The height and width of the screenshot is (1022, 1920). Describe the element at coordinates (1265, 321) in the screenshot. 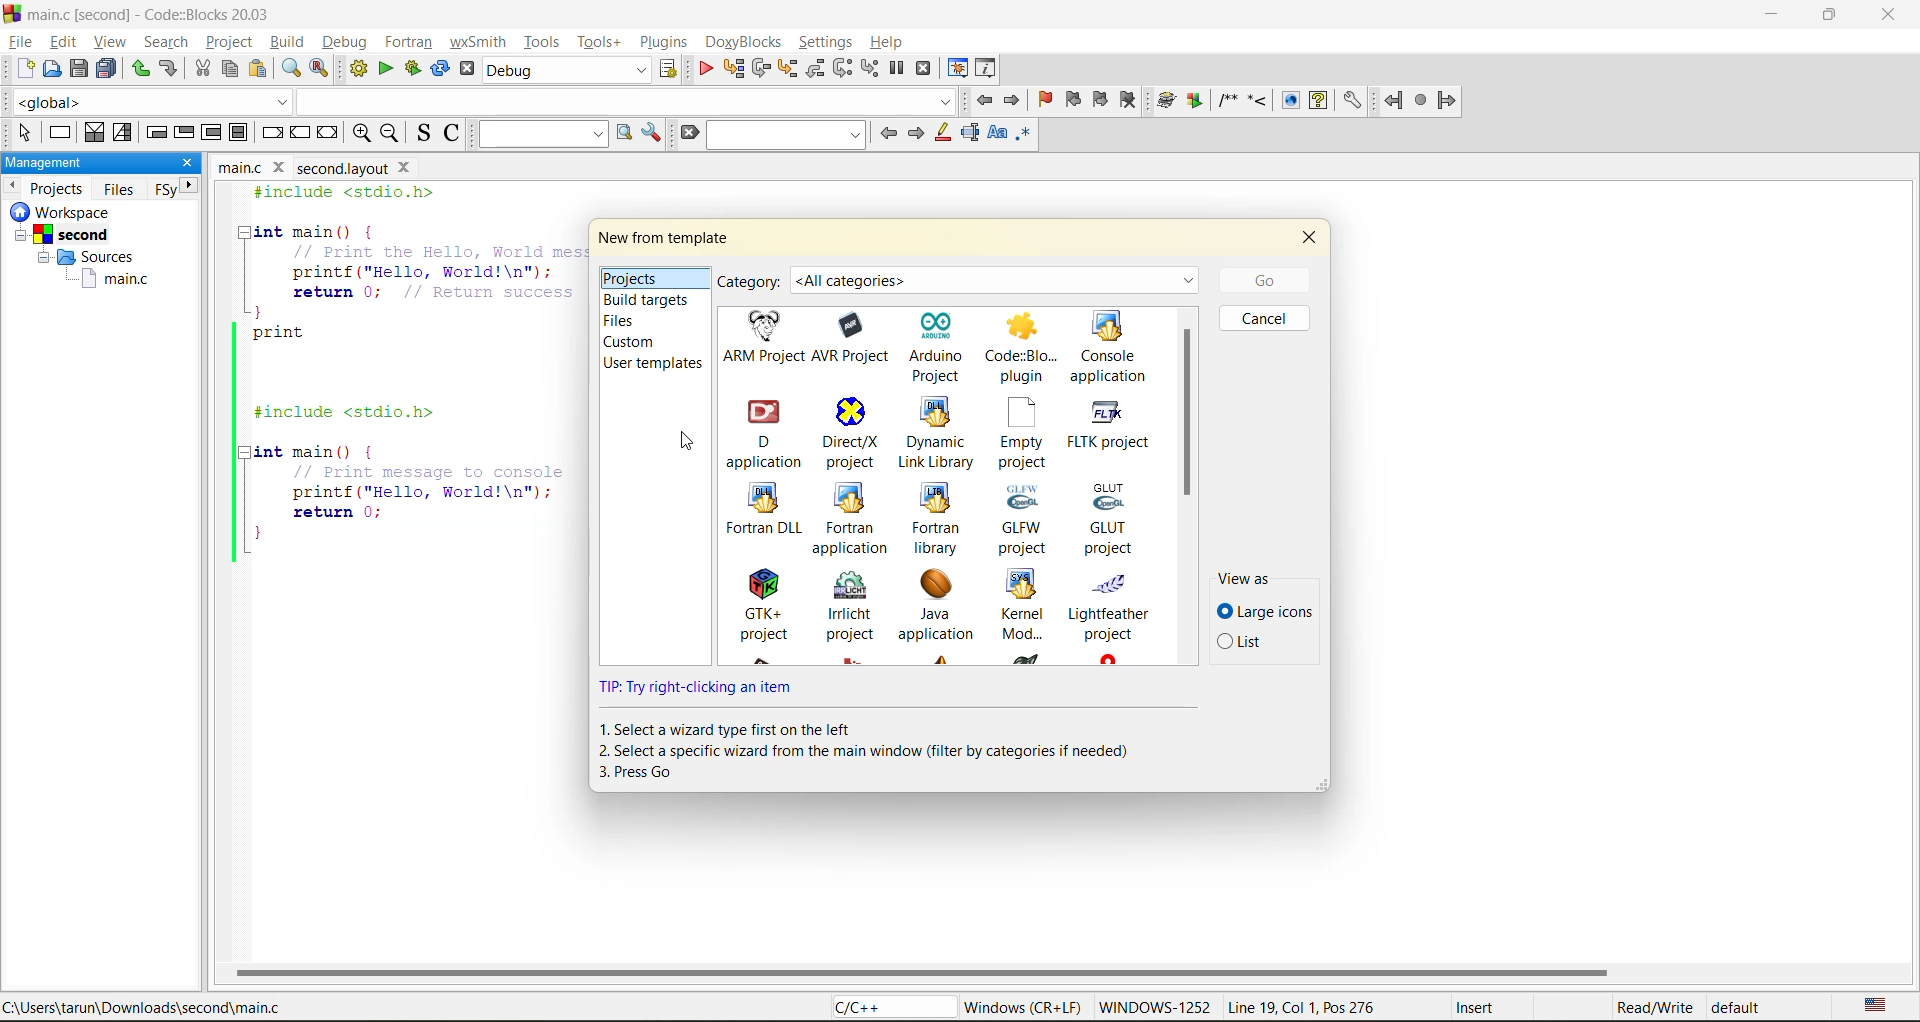

I see `cancel` at that location.